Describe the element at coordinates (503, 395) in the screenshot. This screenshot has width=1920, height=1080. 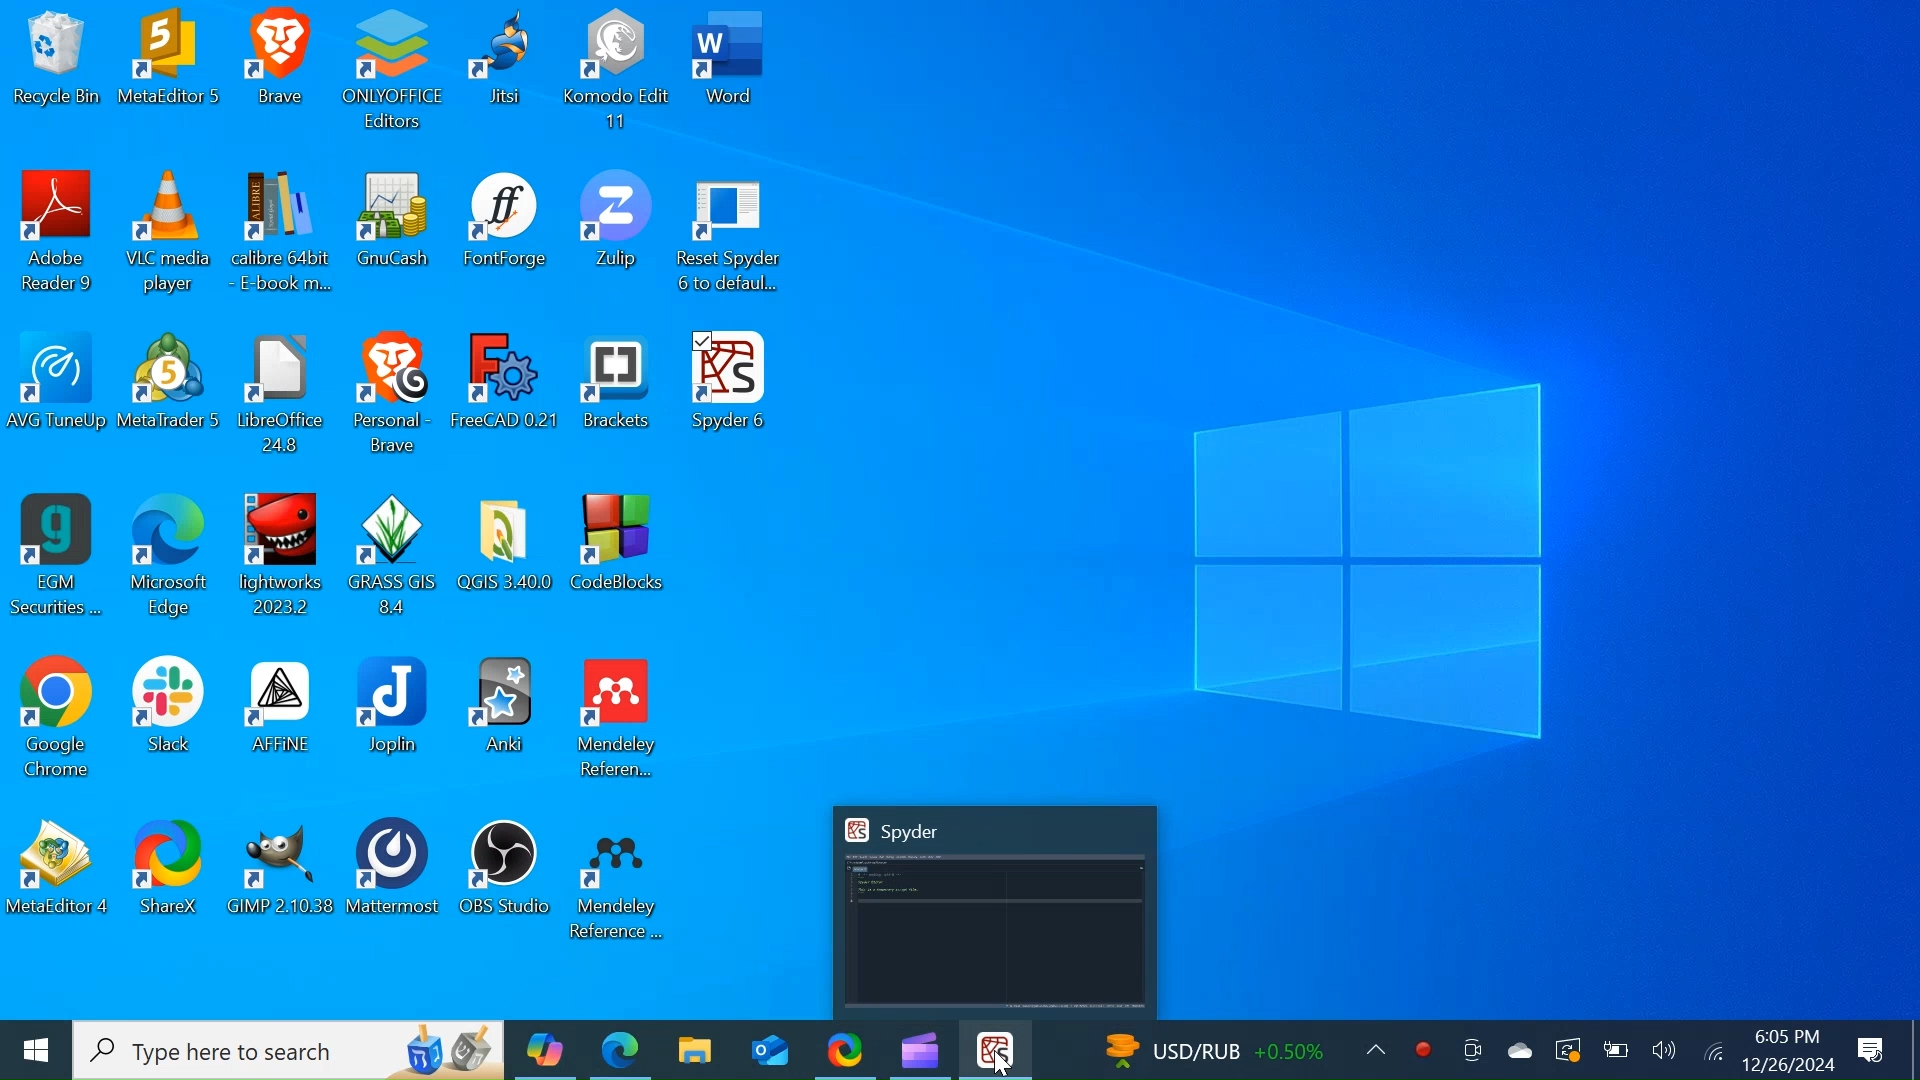
I see `FreeCAD` at that location.